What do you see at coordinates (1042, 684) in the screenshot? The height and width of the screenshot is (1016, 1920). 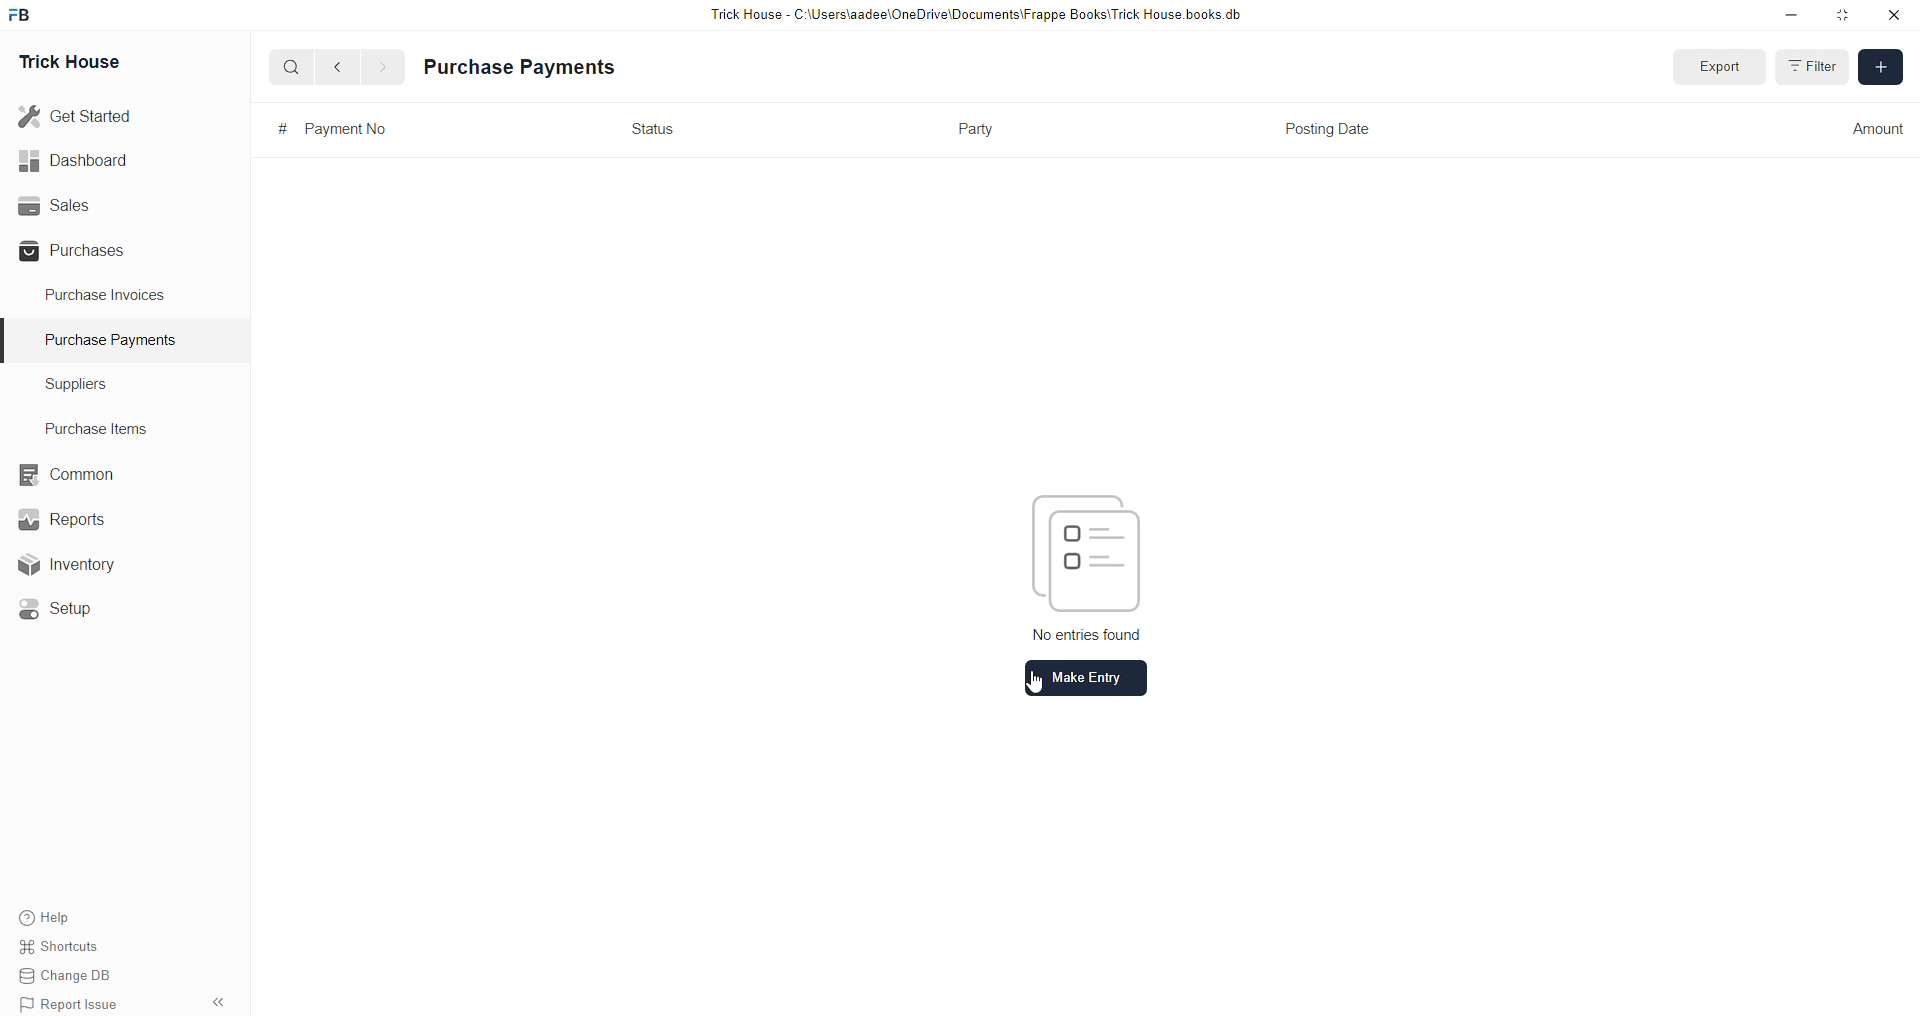 I see `cursor` at bounding box center [1042, 684].